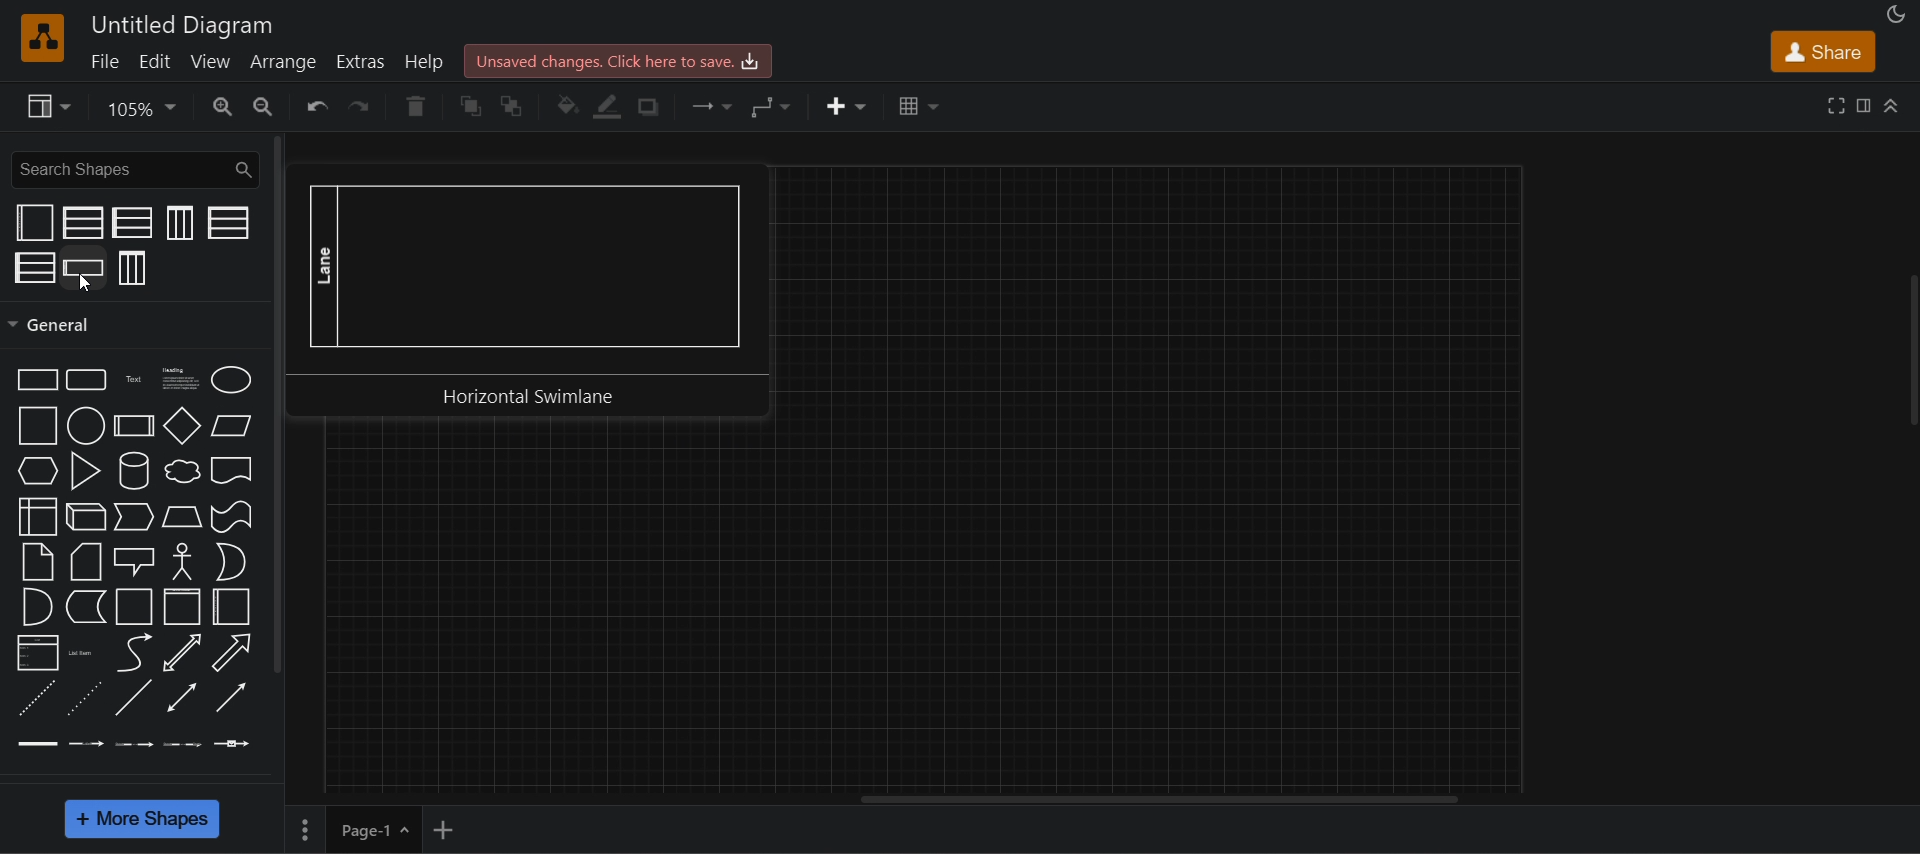 This screenshot has height=854, width=1920. Describe the element at coordinates (452, 827) in the screenshot. I see `add new page` at that location.